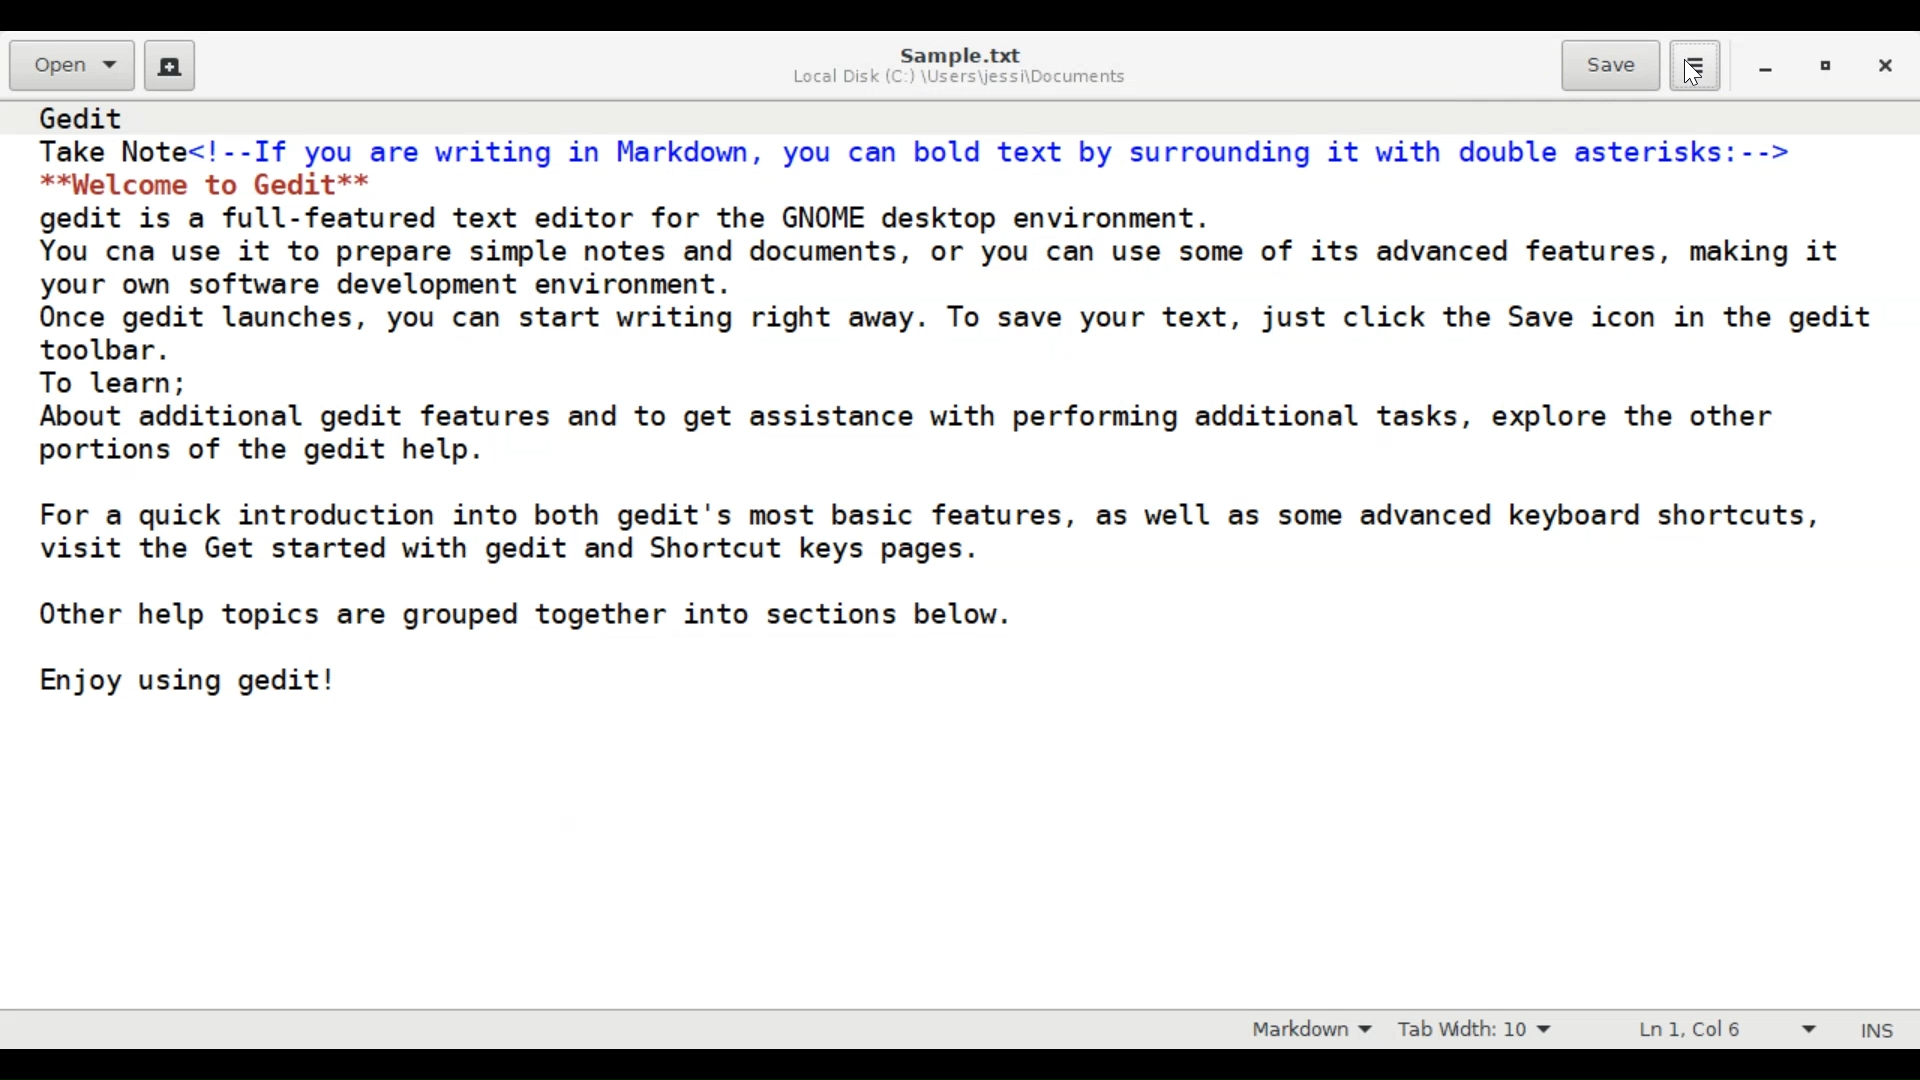 The width and height of the screenshot is (1920, 1080). Describe the element at coordinates (73, 64) in the screenshot. I see `Open` at that location.